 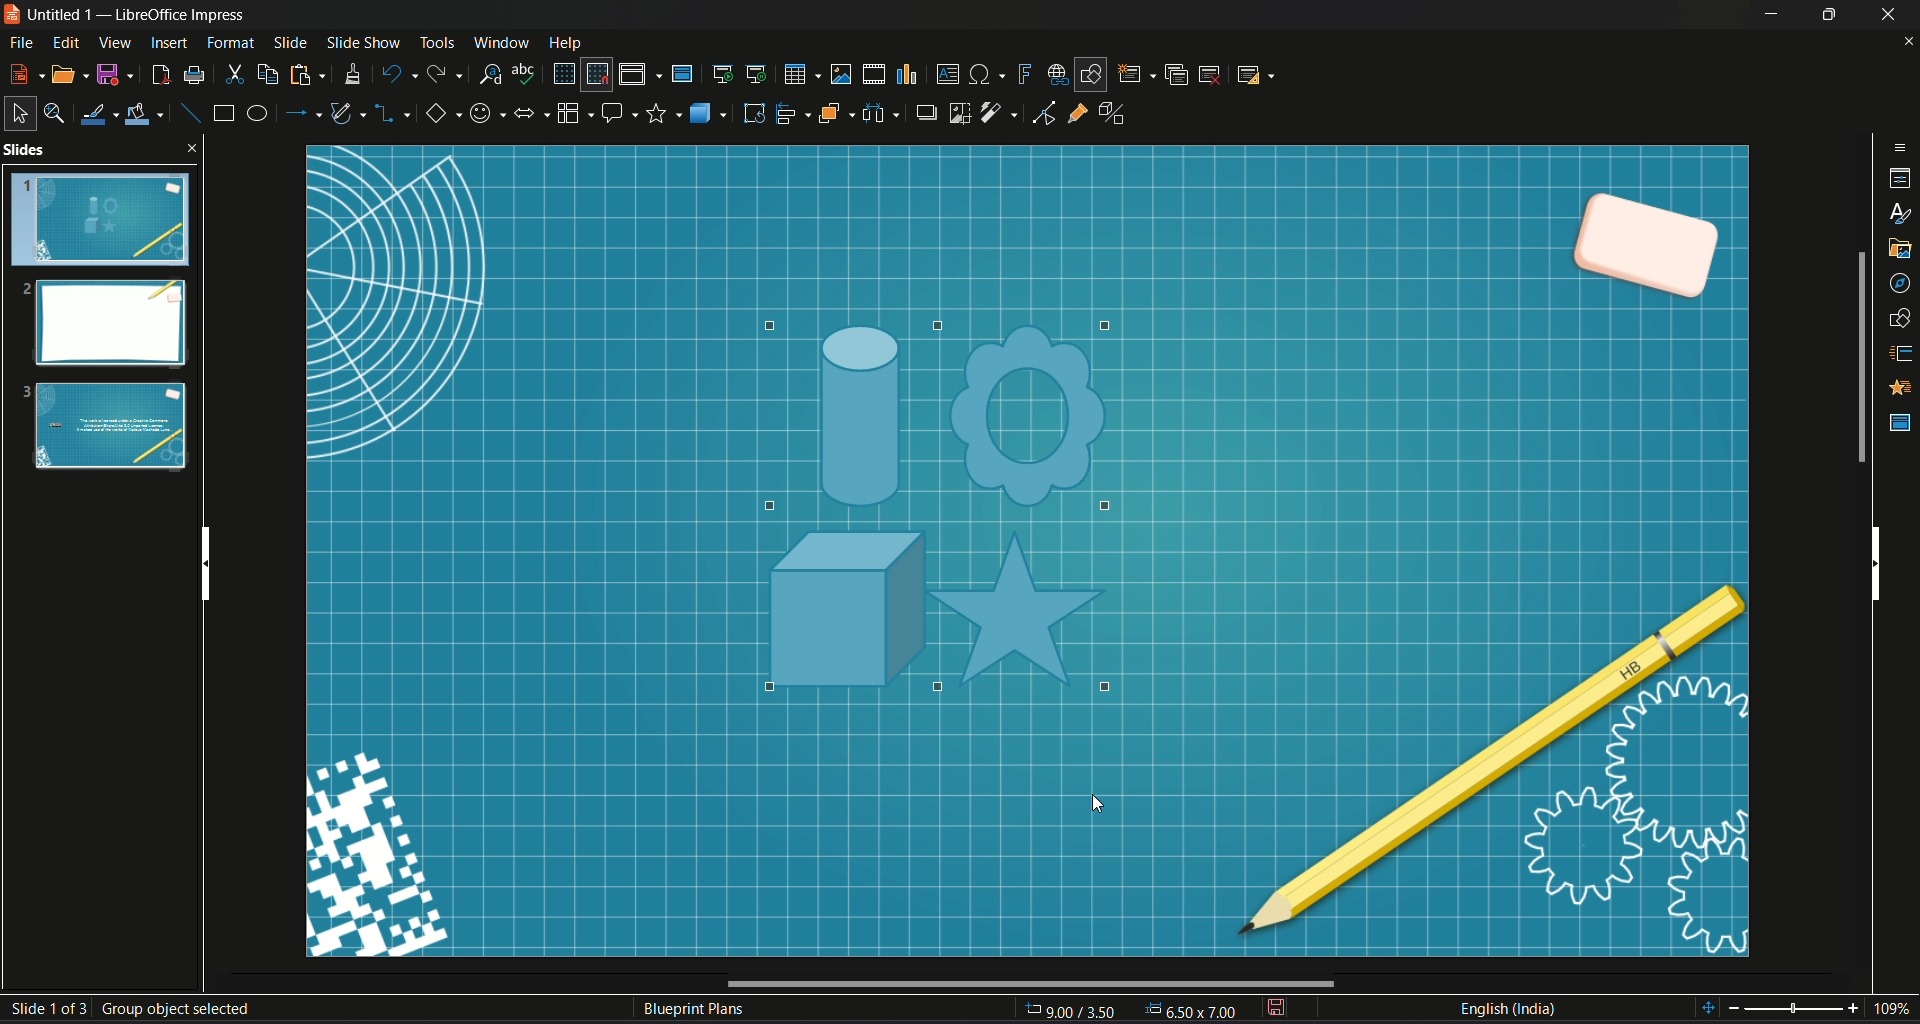 I want to click on select image, so click(x=880, y=111).